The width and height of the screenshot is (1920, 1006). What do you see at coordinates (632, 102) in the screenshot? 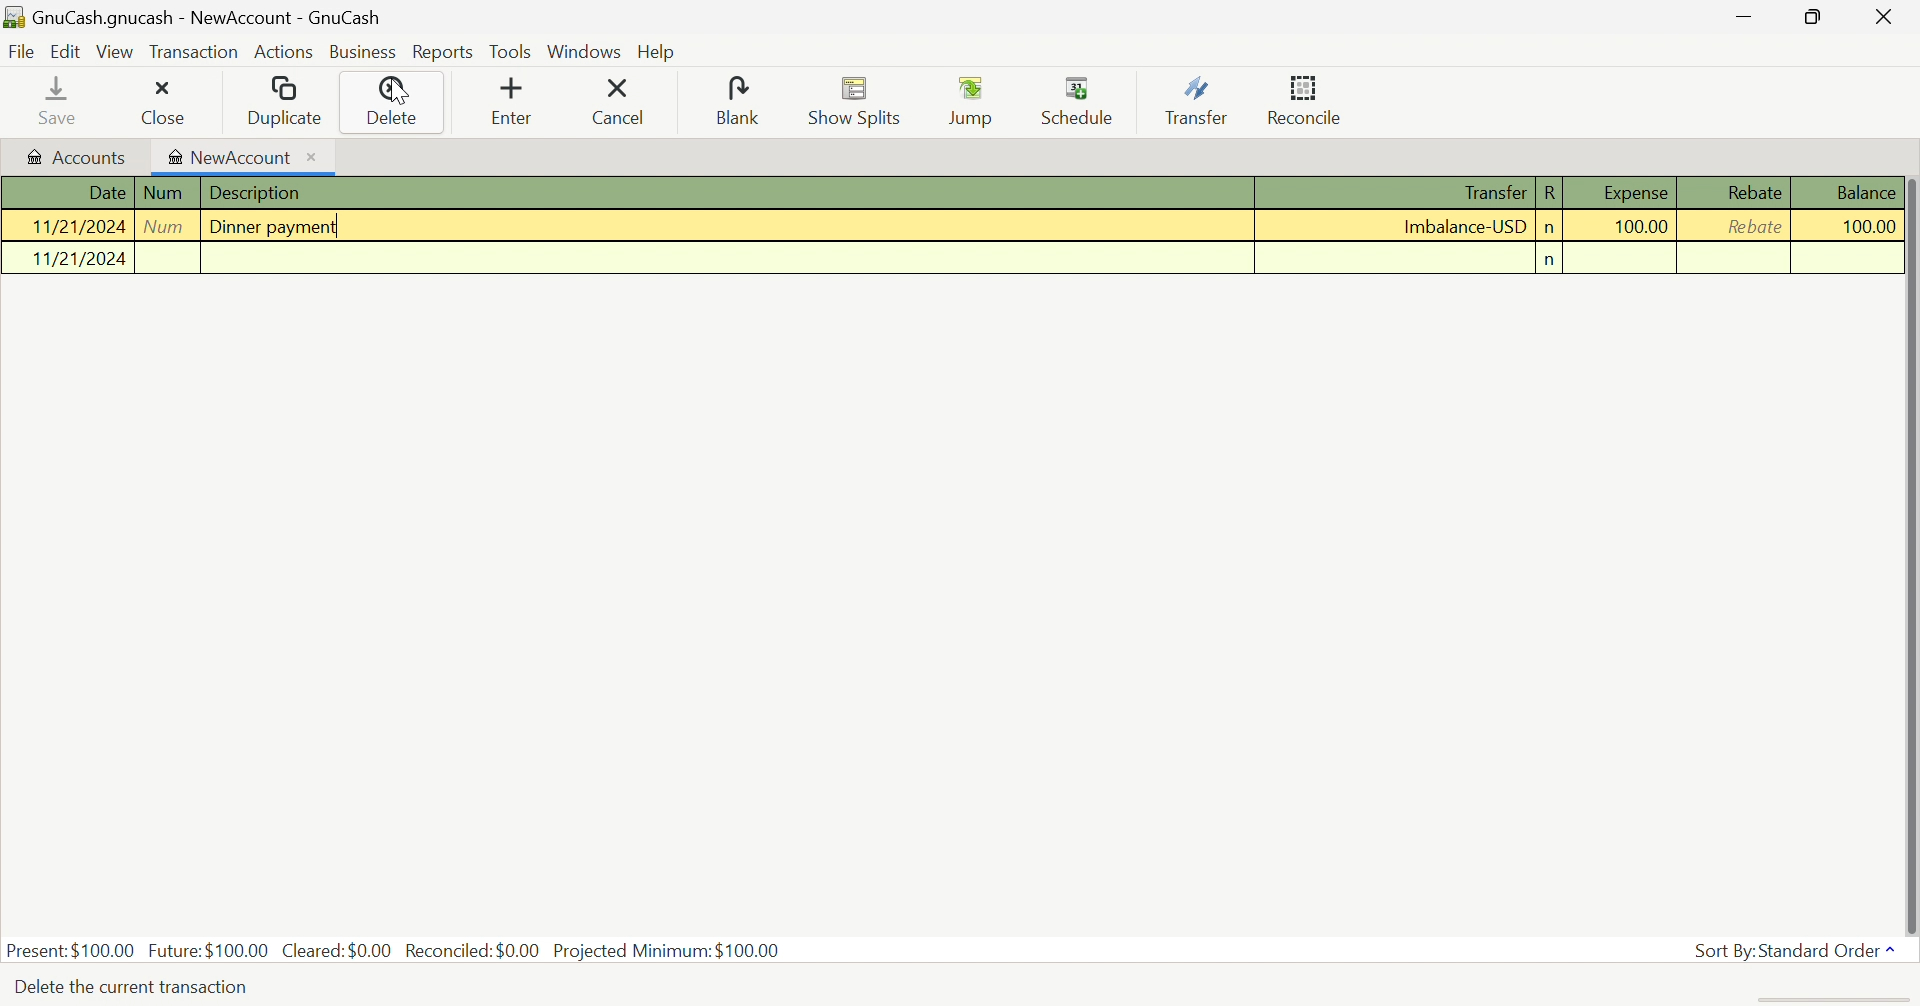
I see `Cancel` at bounding box center [632, 102].